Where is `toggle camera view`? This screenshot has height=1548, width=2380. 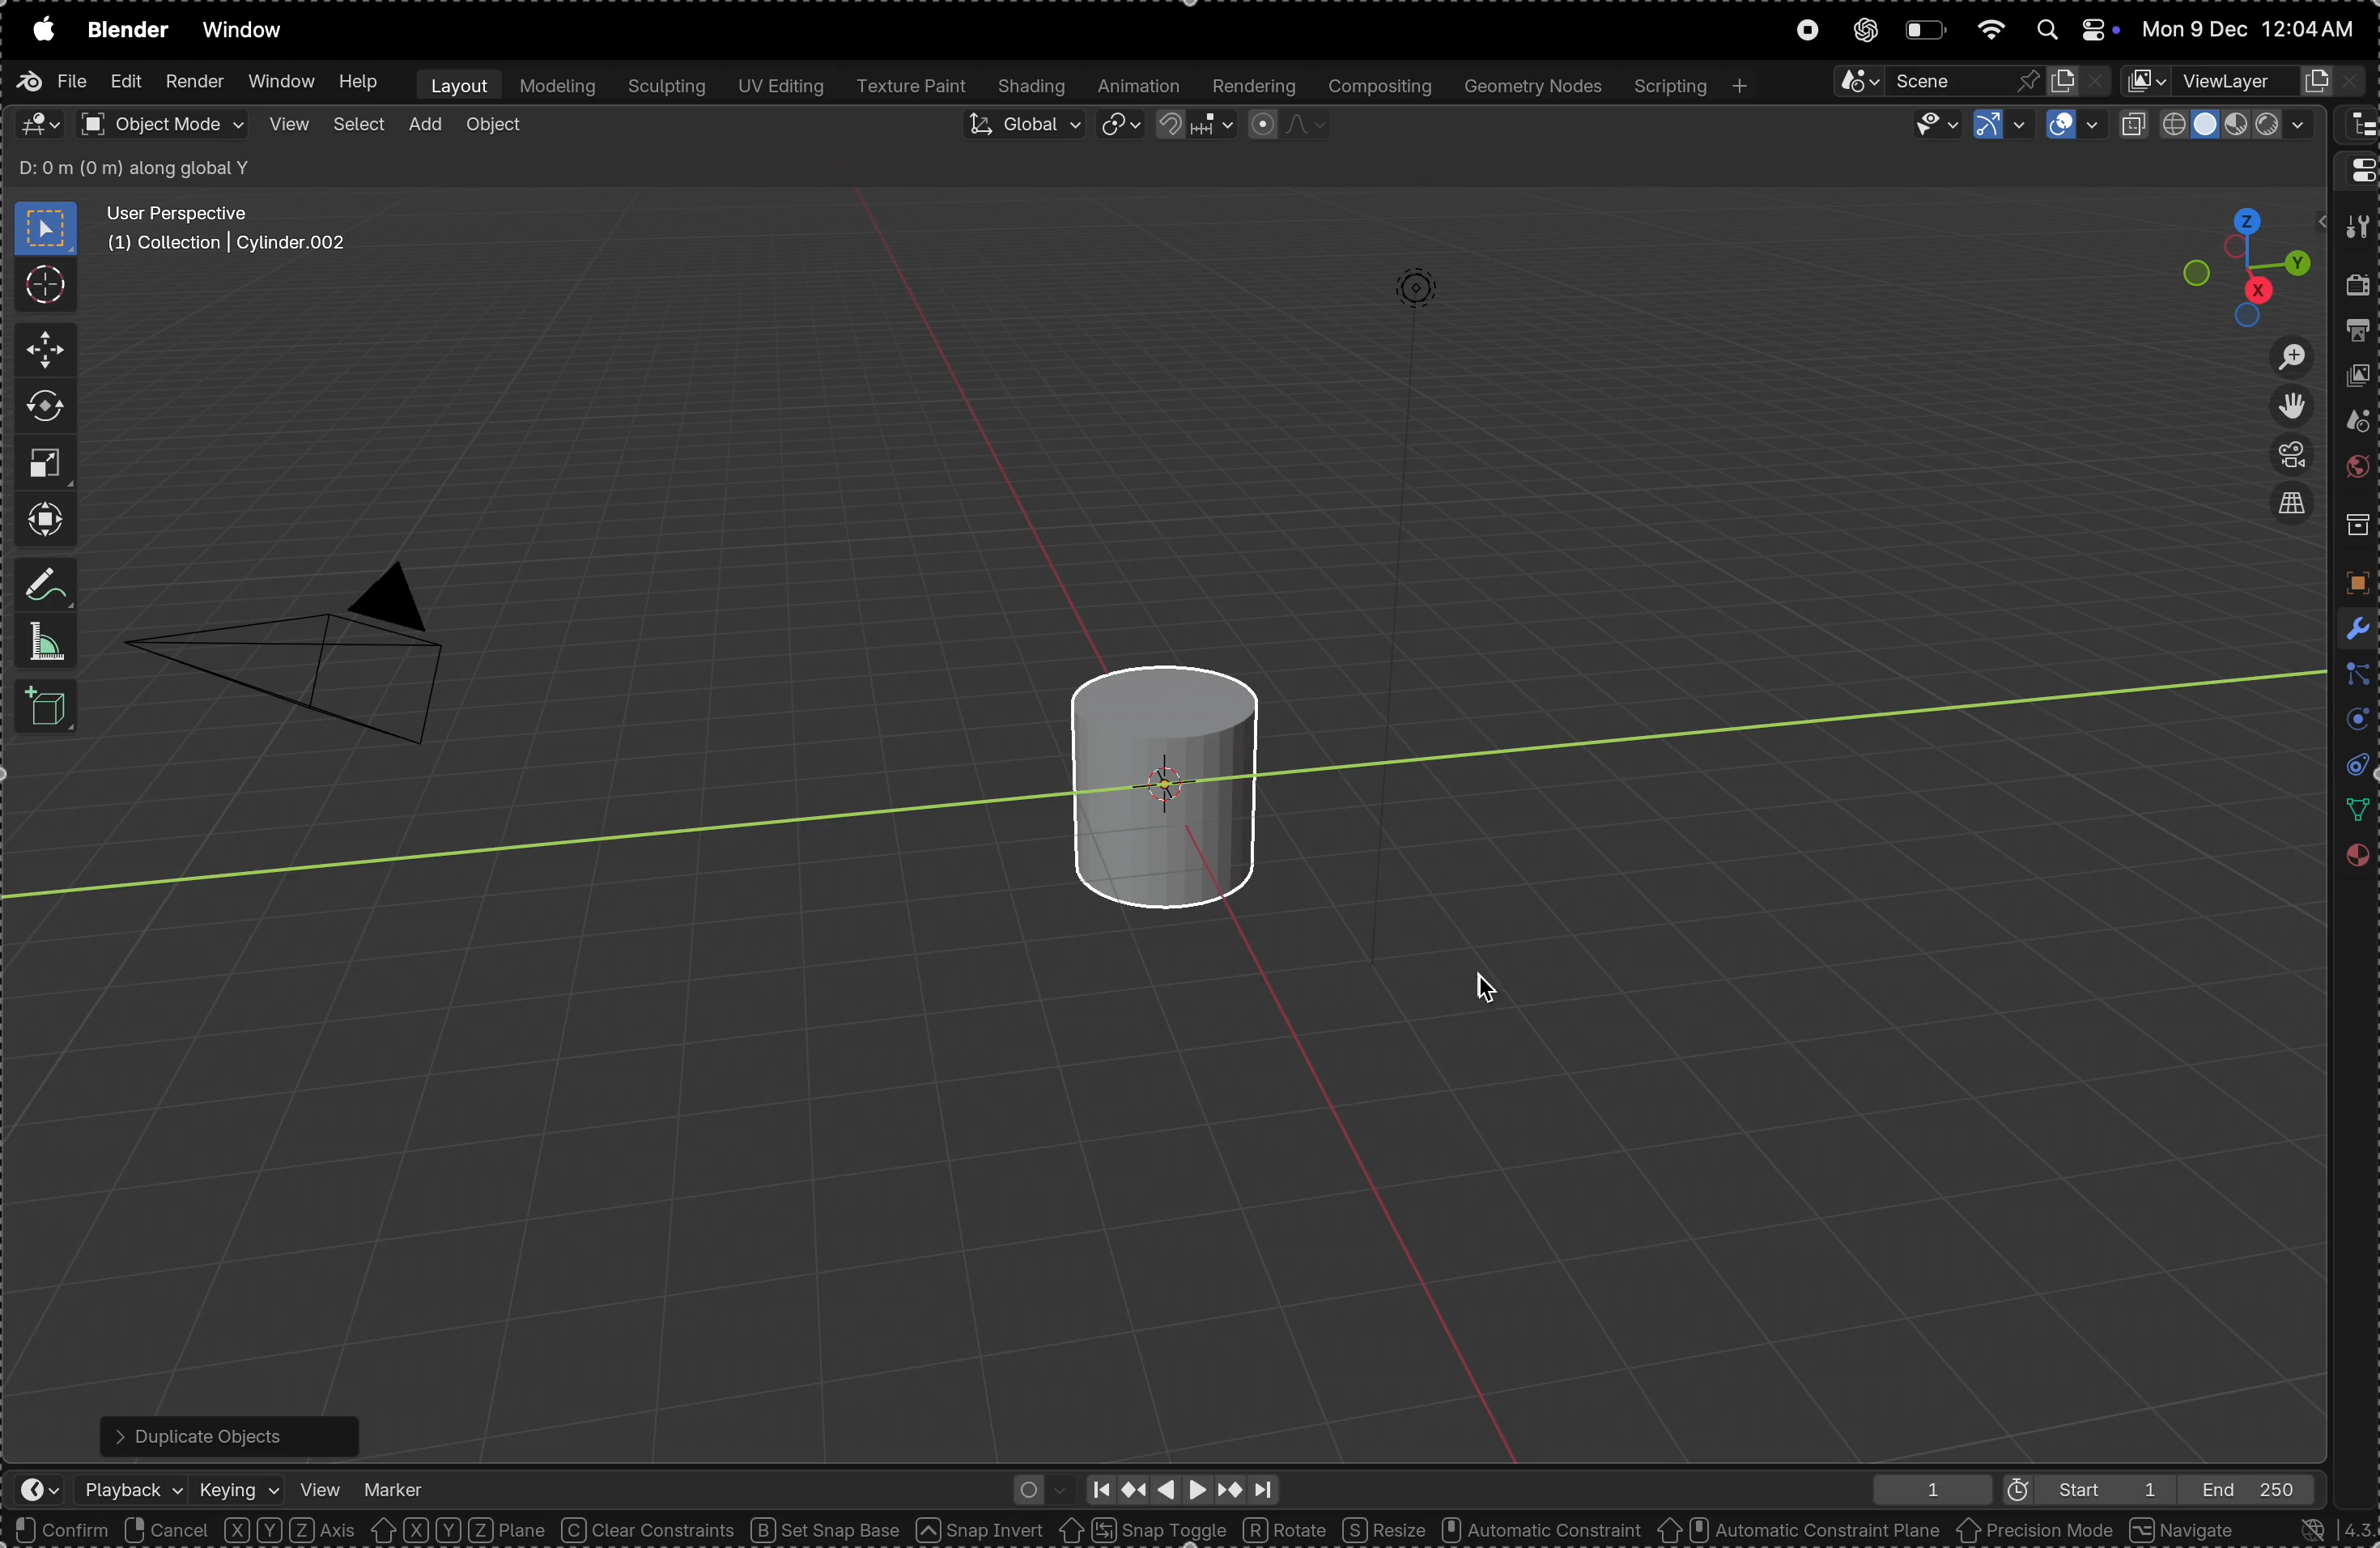 toggle camera view is located at coordinates (2285, 457).